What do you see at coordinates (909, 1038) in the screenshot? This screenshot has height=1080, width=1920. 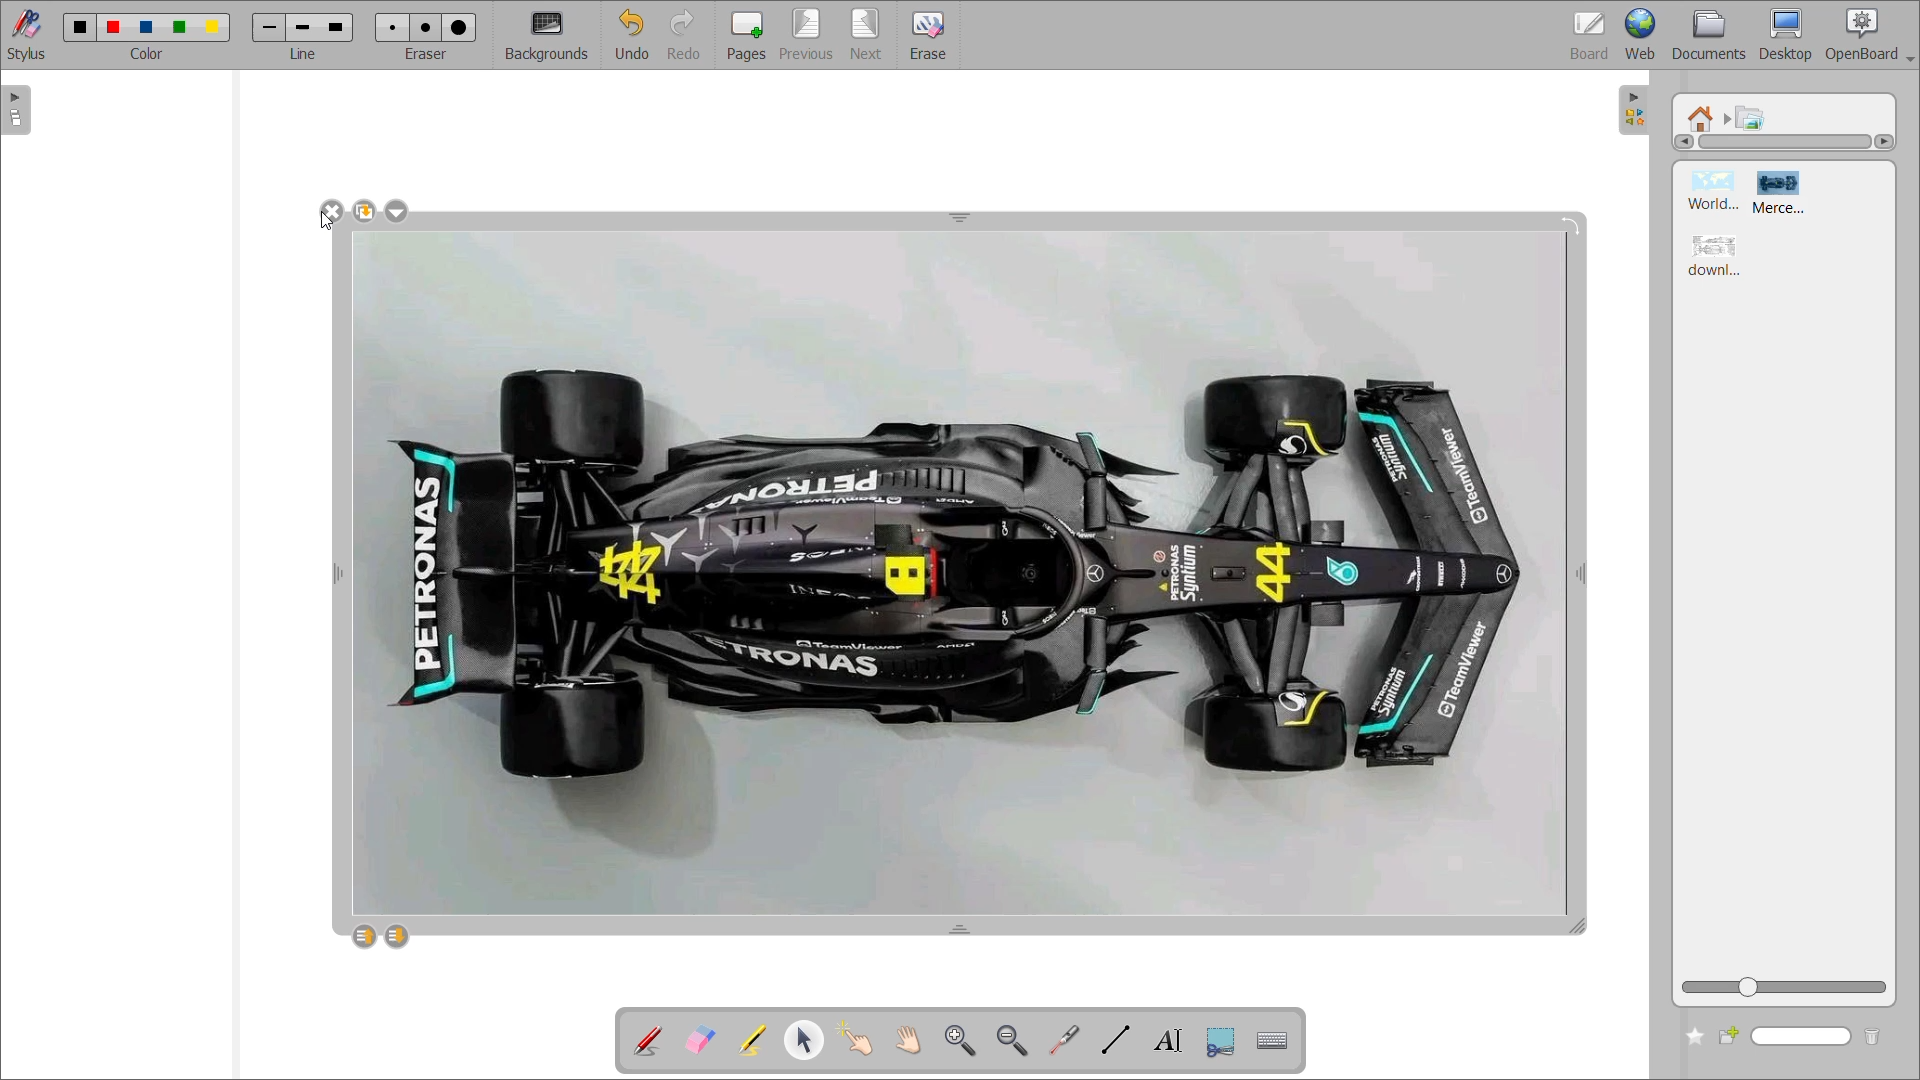 I see `scroll page` at bounding box center [909, 1038].